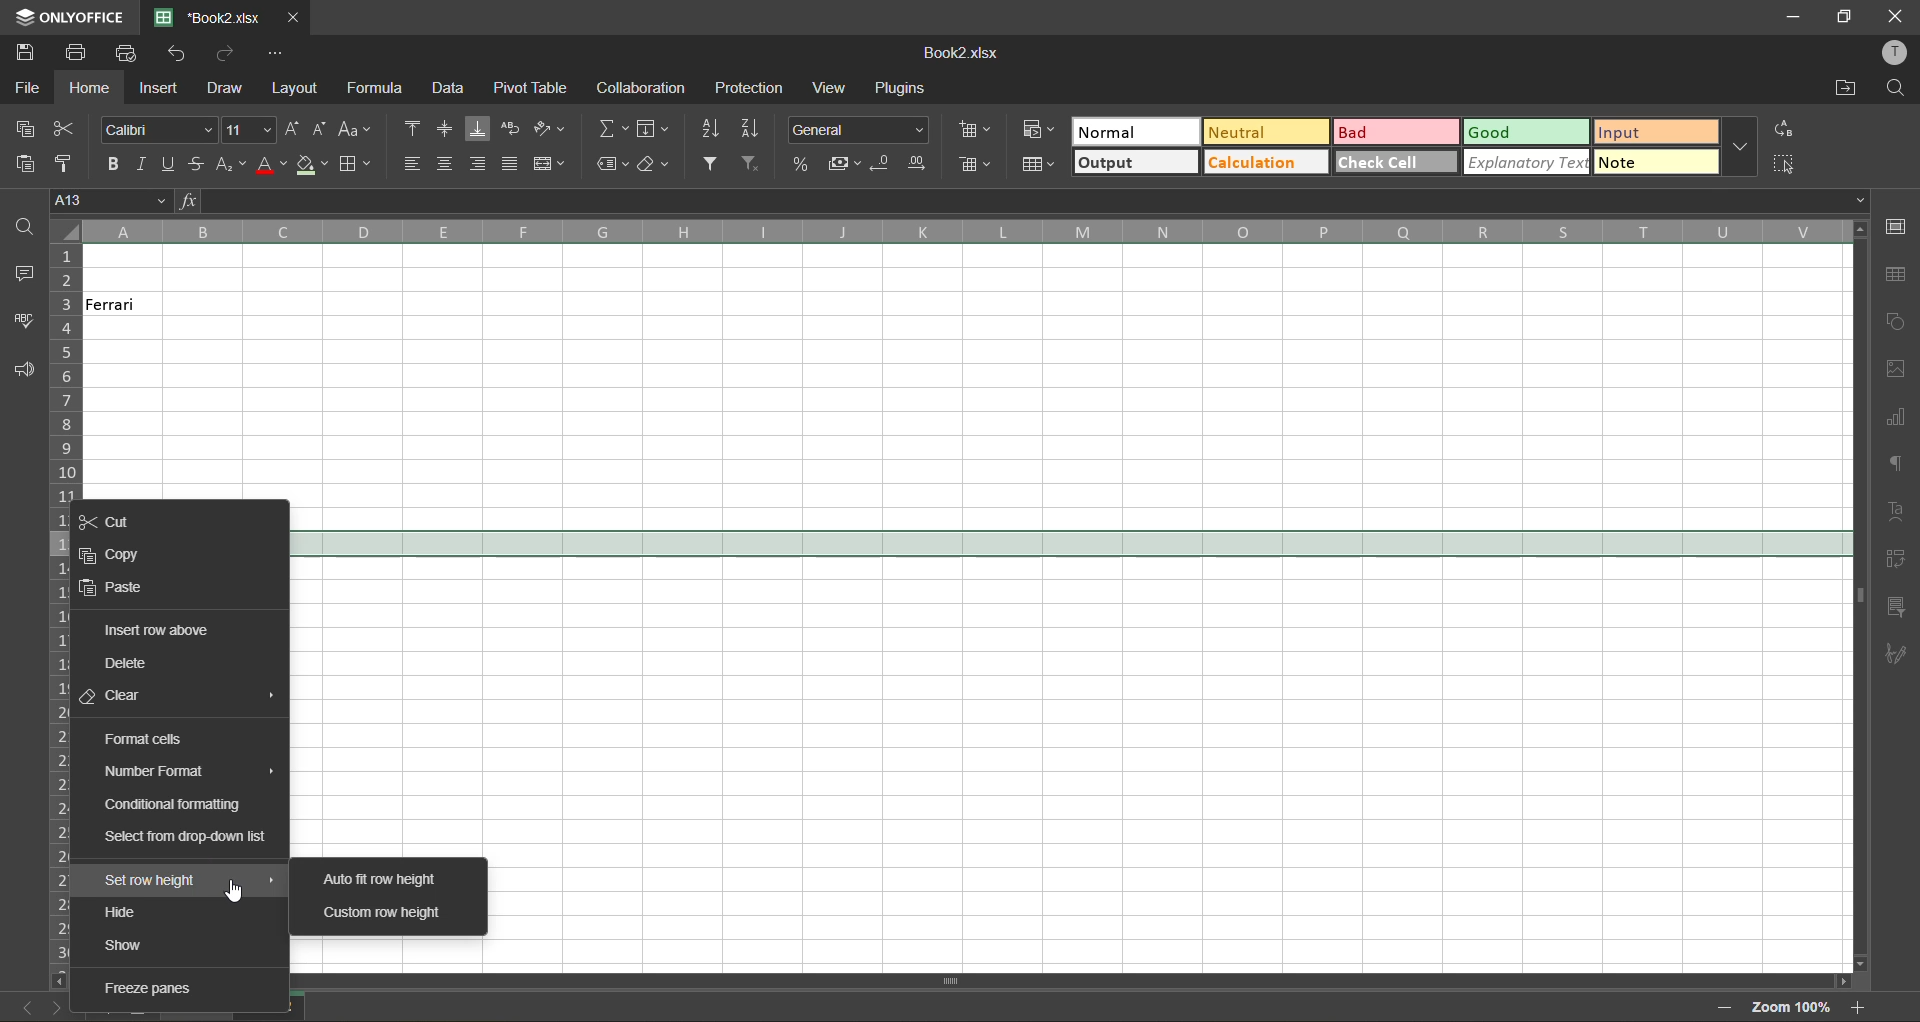  Describe the element at coordinates (111, 202) in the screenshot. I see `cell address` at that location.